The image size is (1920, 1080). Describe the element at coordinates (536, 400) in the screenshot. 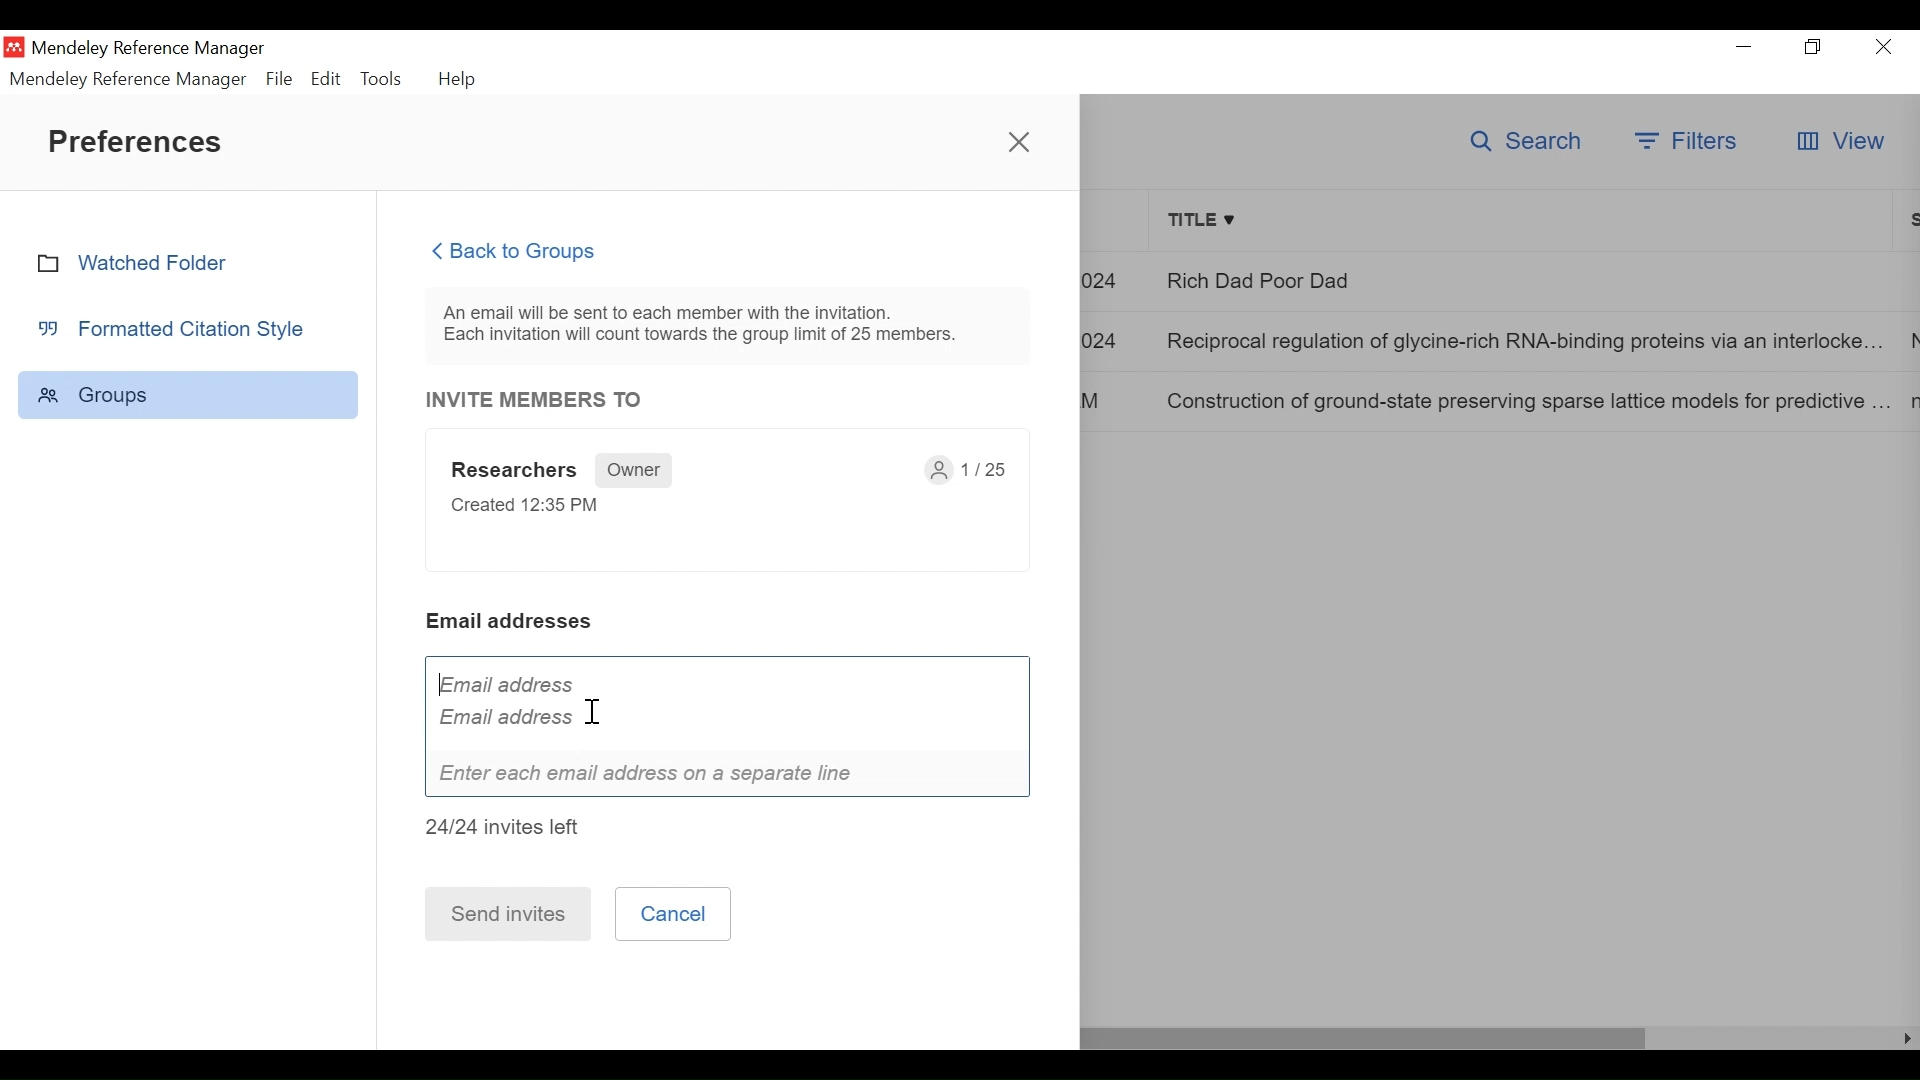

I see `INVITE MEMBERS TO` at that location.